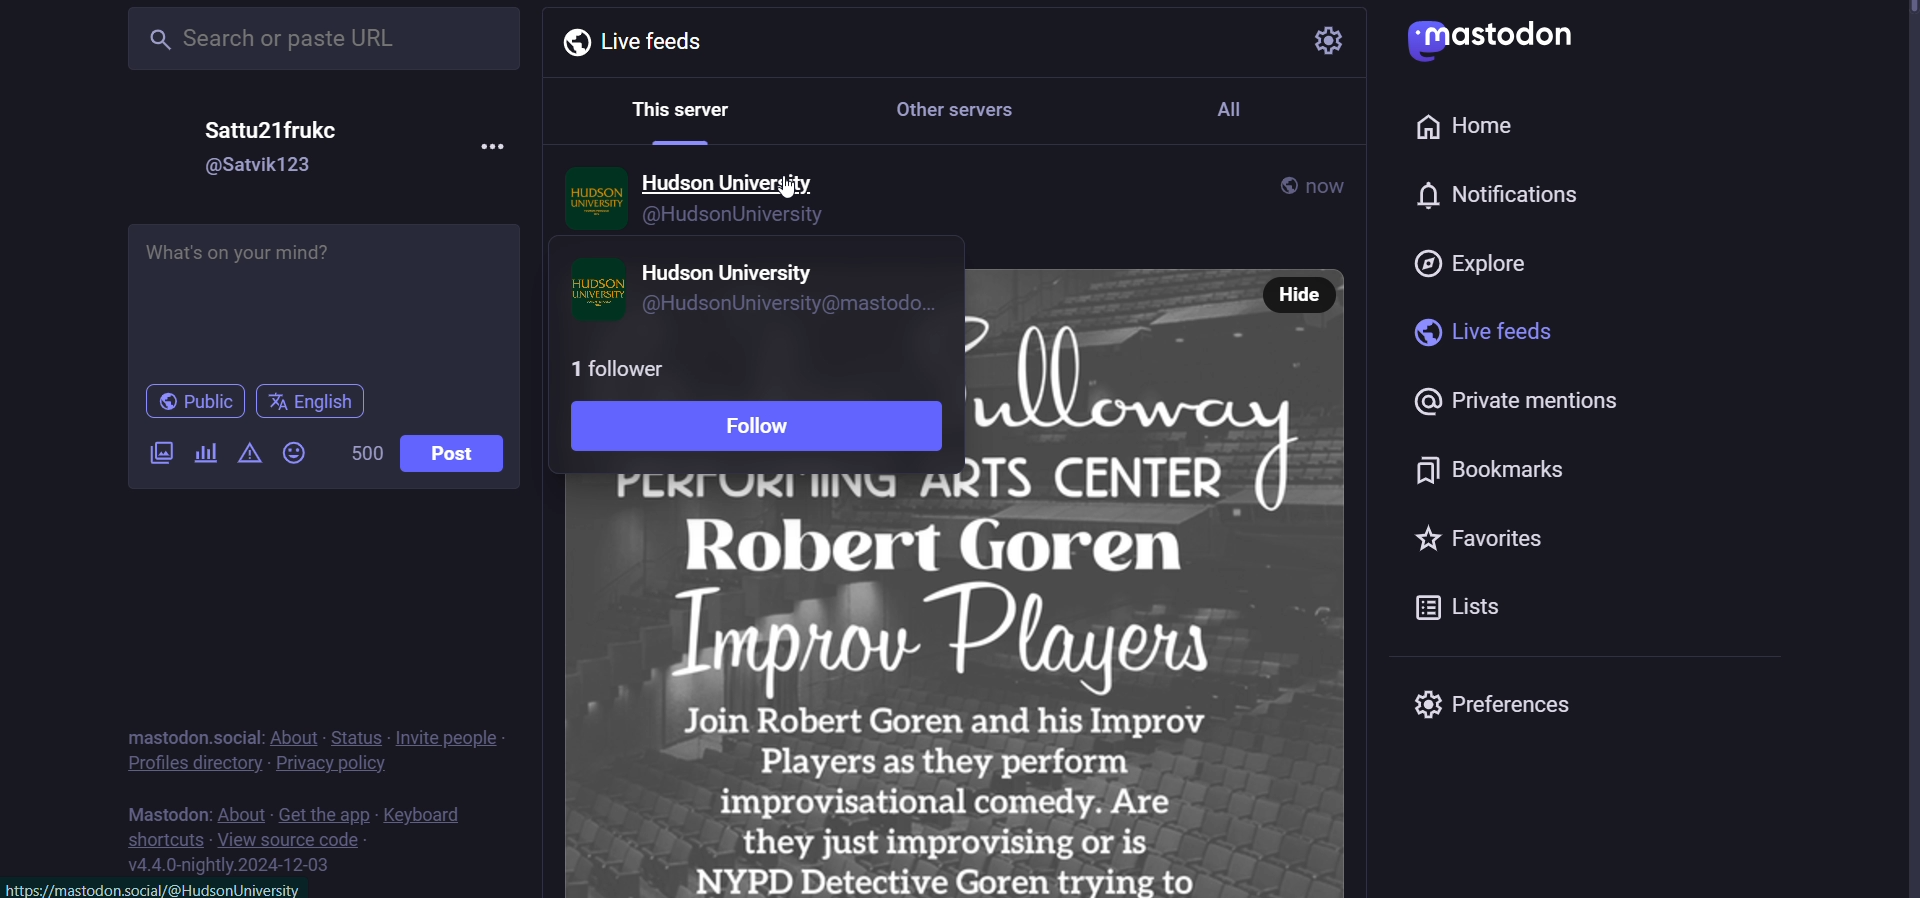  Describe the element at coordinates (496, 146) in the screenshot. I see `more` at that location.